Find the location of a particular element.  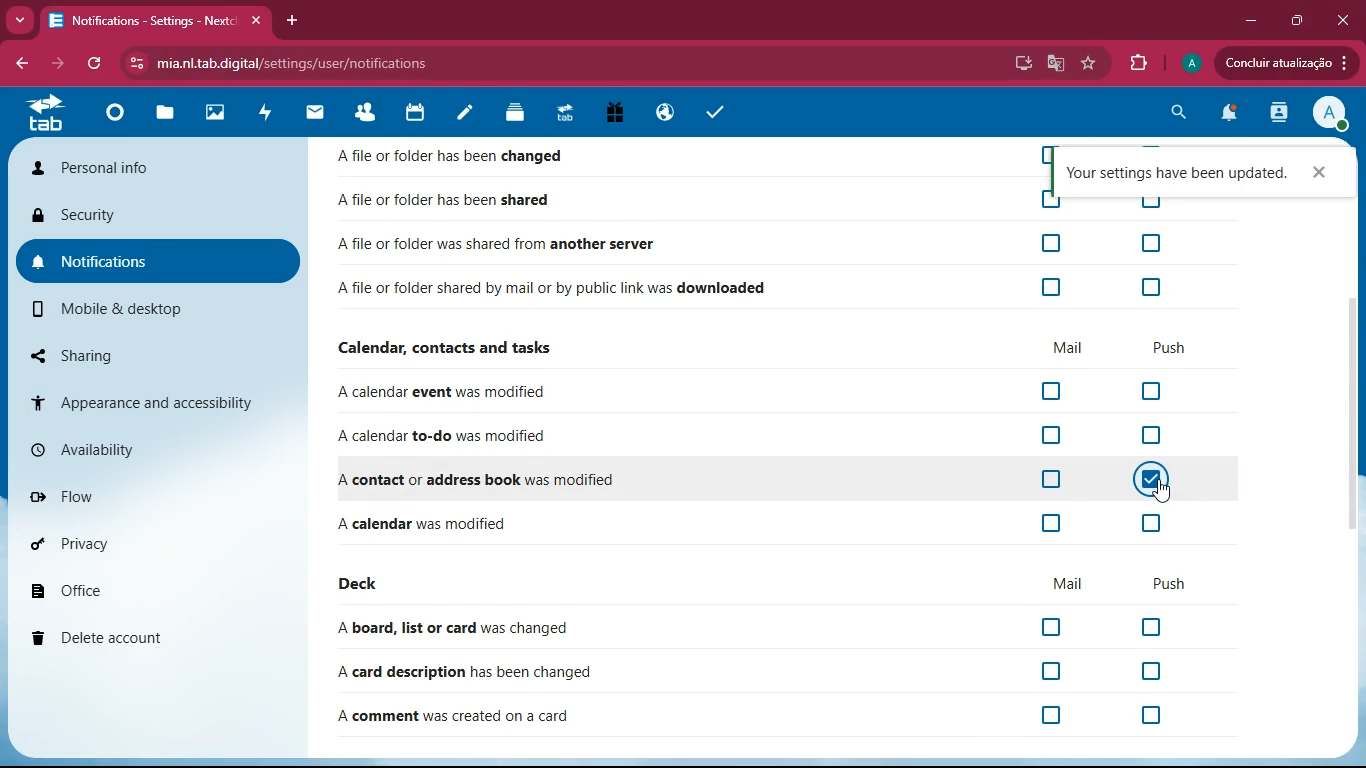

A card description has been changed is located at coordinates (467, 671).